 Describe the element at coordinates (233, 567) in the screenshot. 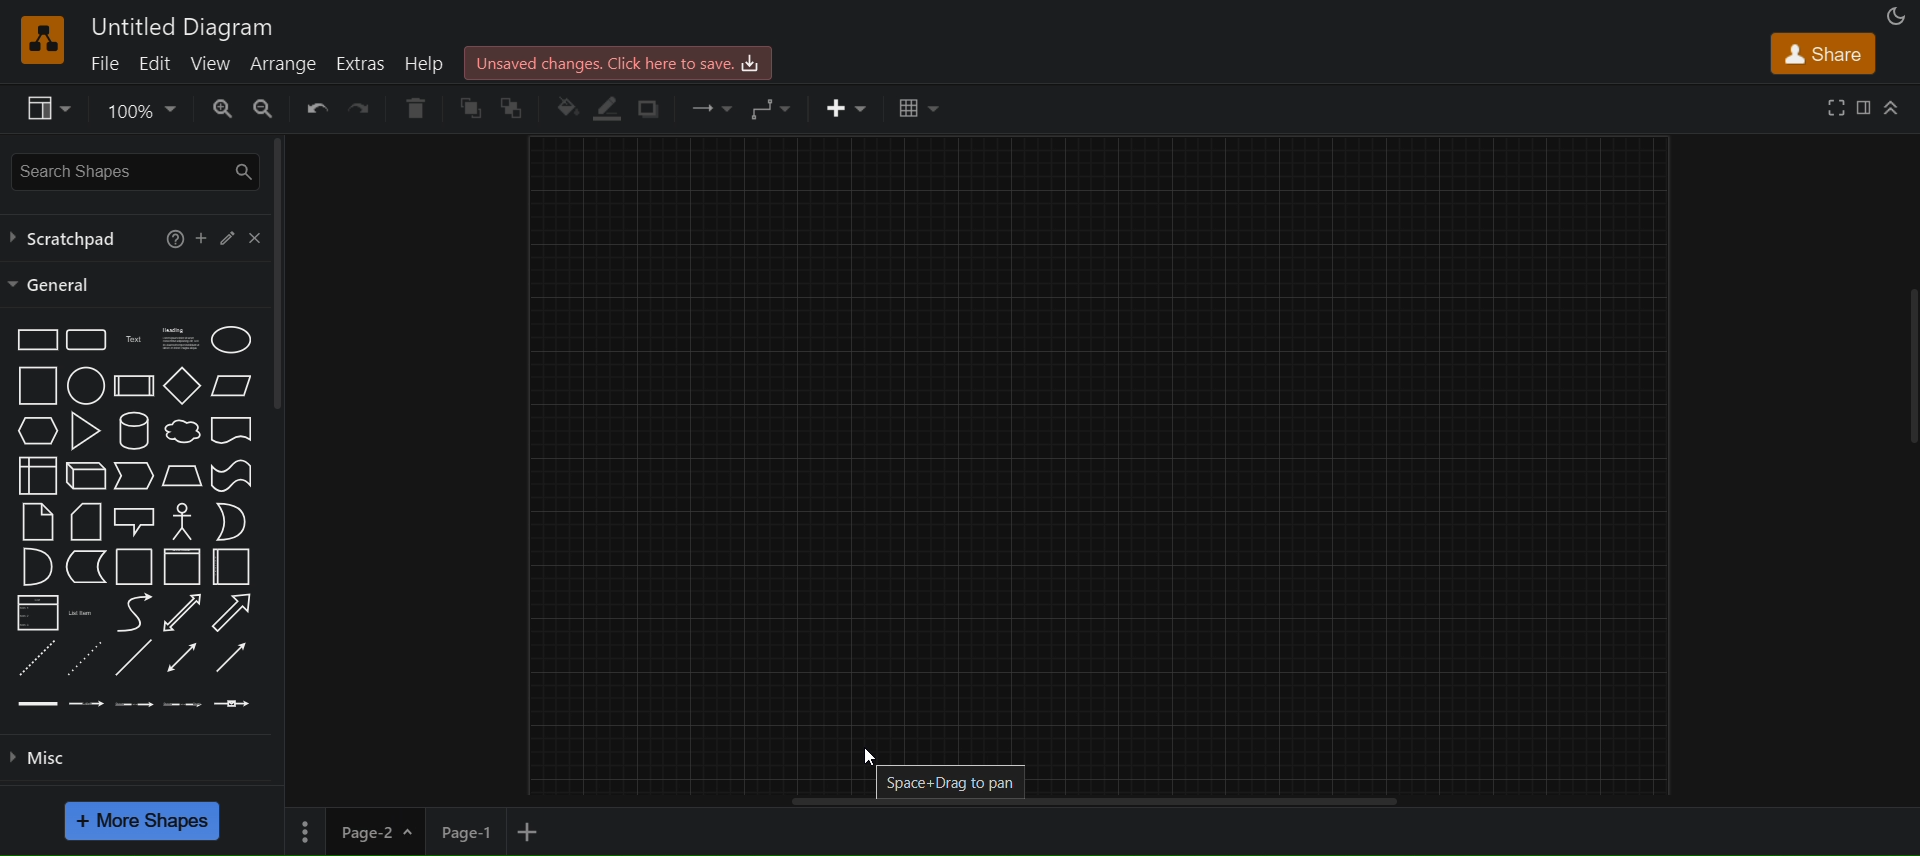

I see `horizontal container` at that location.